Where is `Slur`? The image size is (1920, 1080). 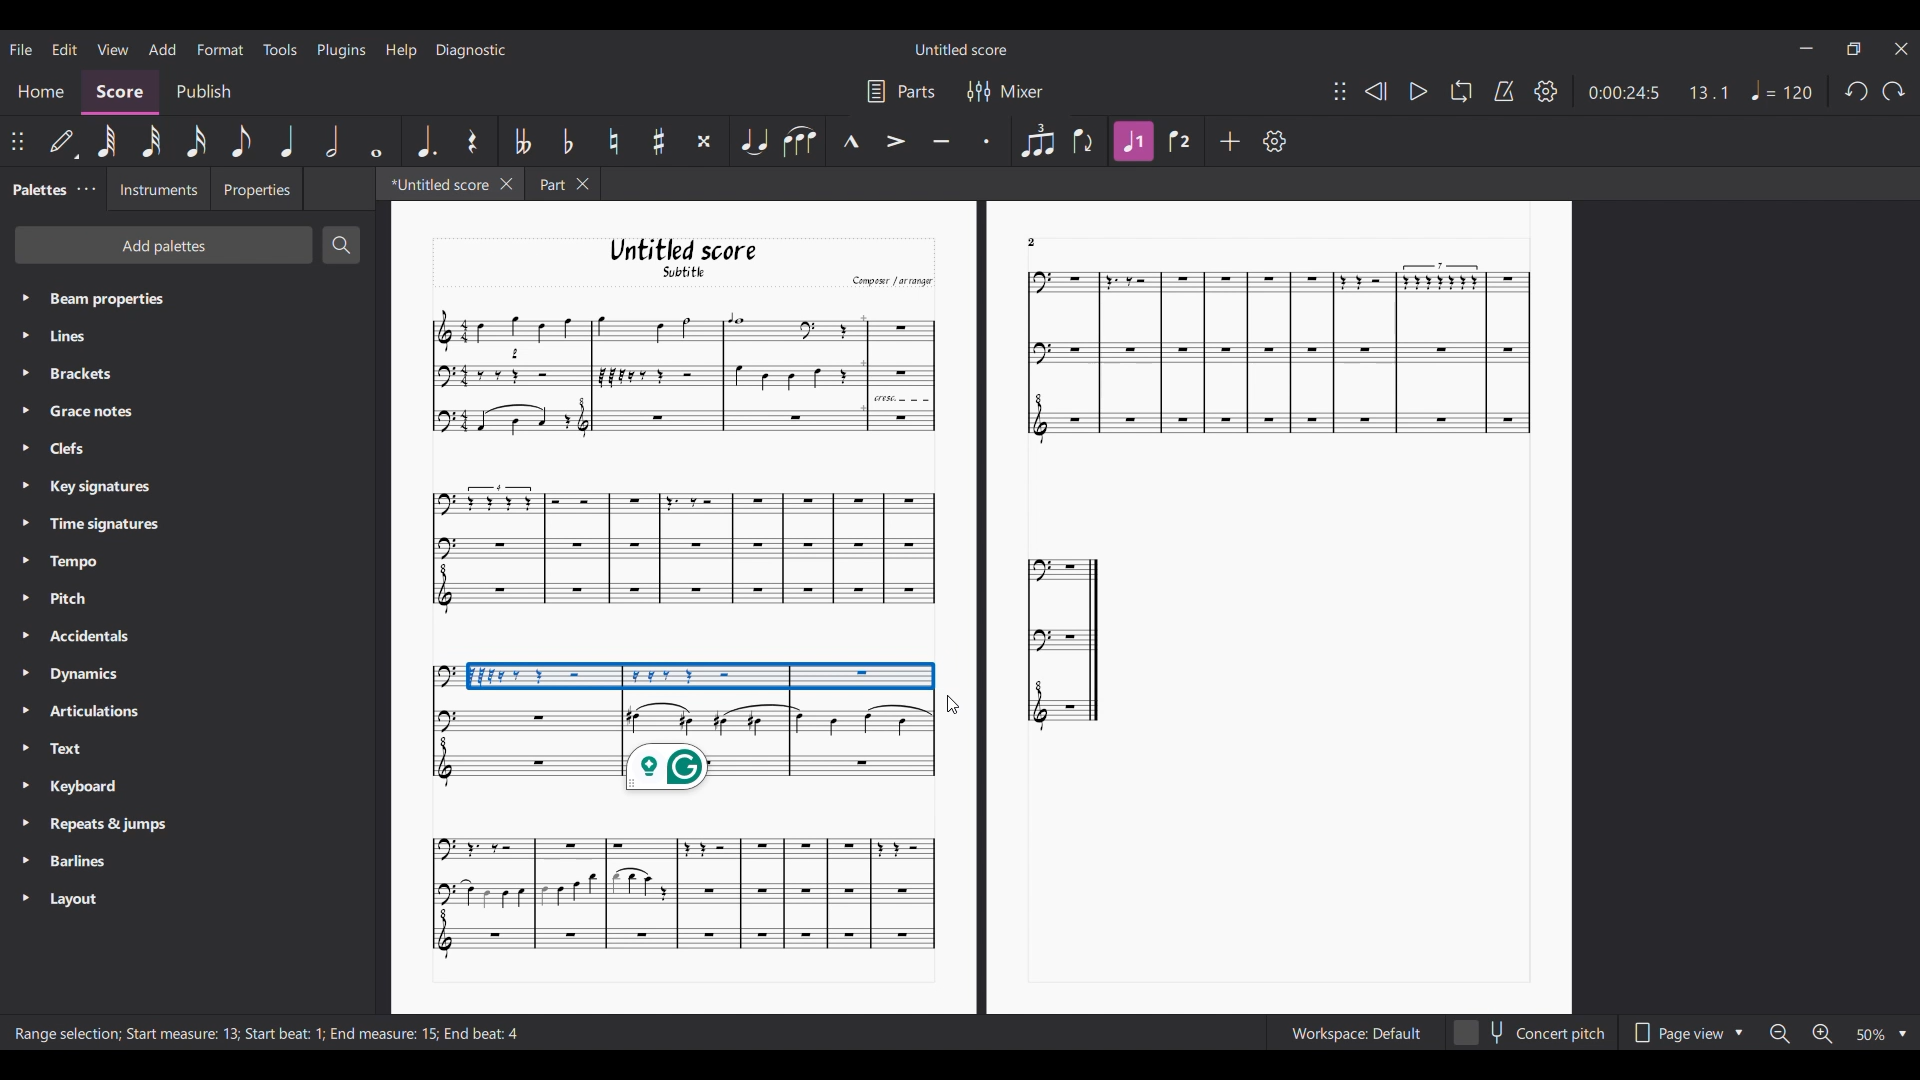 Slur is located at coordinates (800, 142).